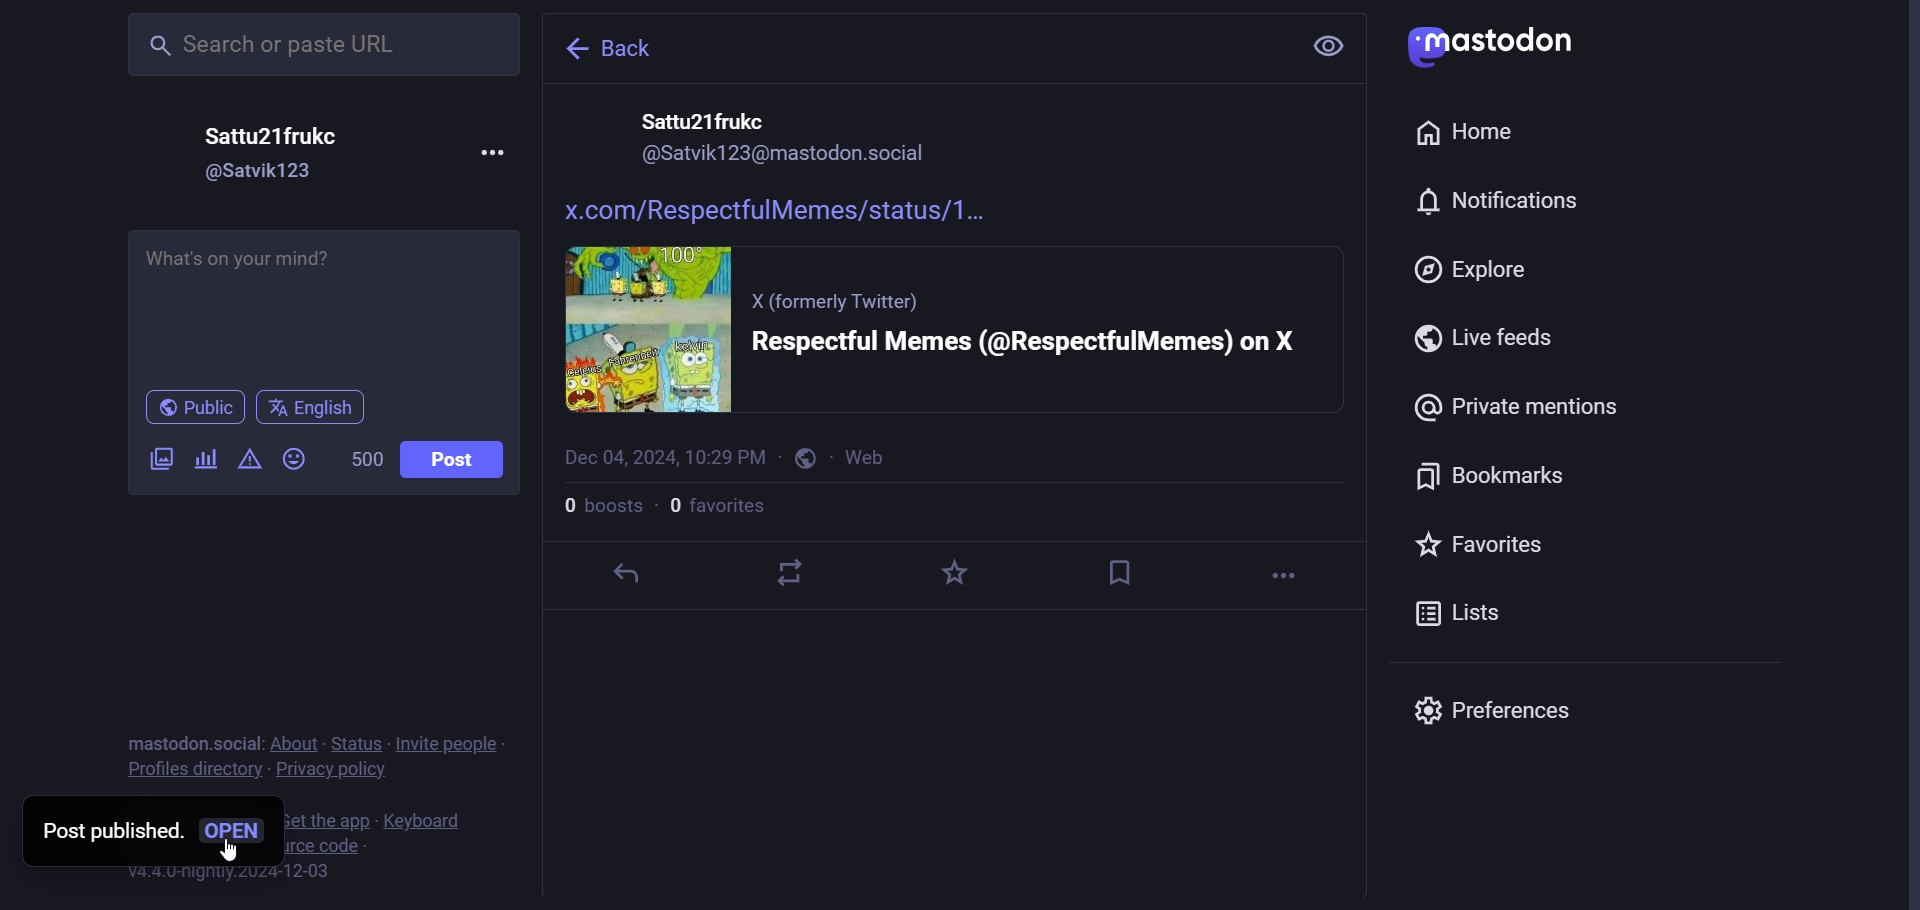 Image resolution: width=1920 pixels, height=910 pixels. I want to click on keyboard, so click(426, 821).